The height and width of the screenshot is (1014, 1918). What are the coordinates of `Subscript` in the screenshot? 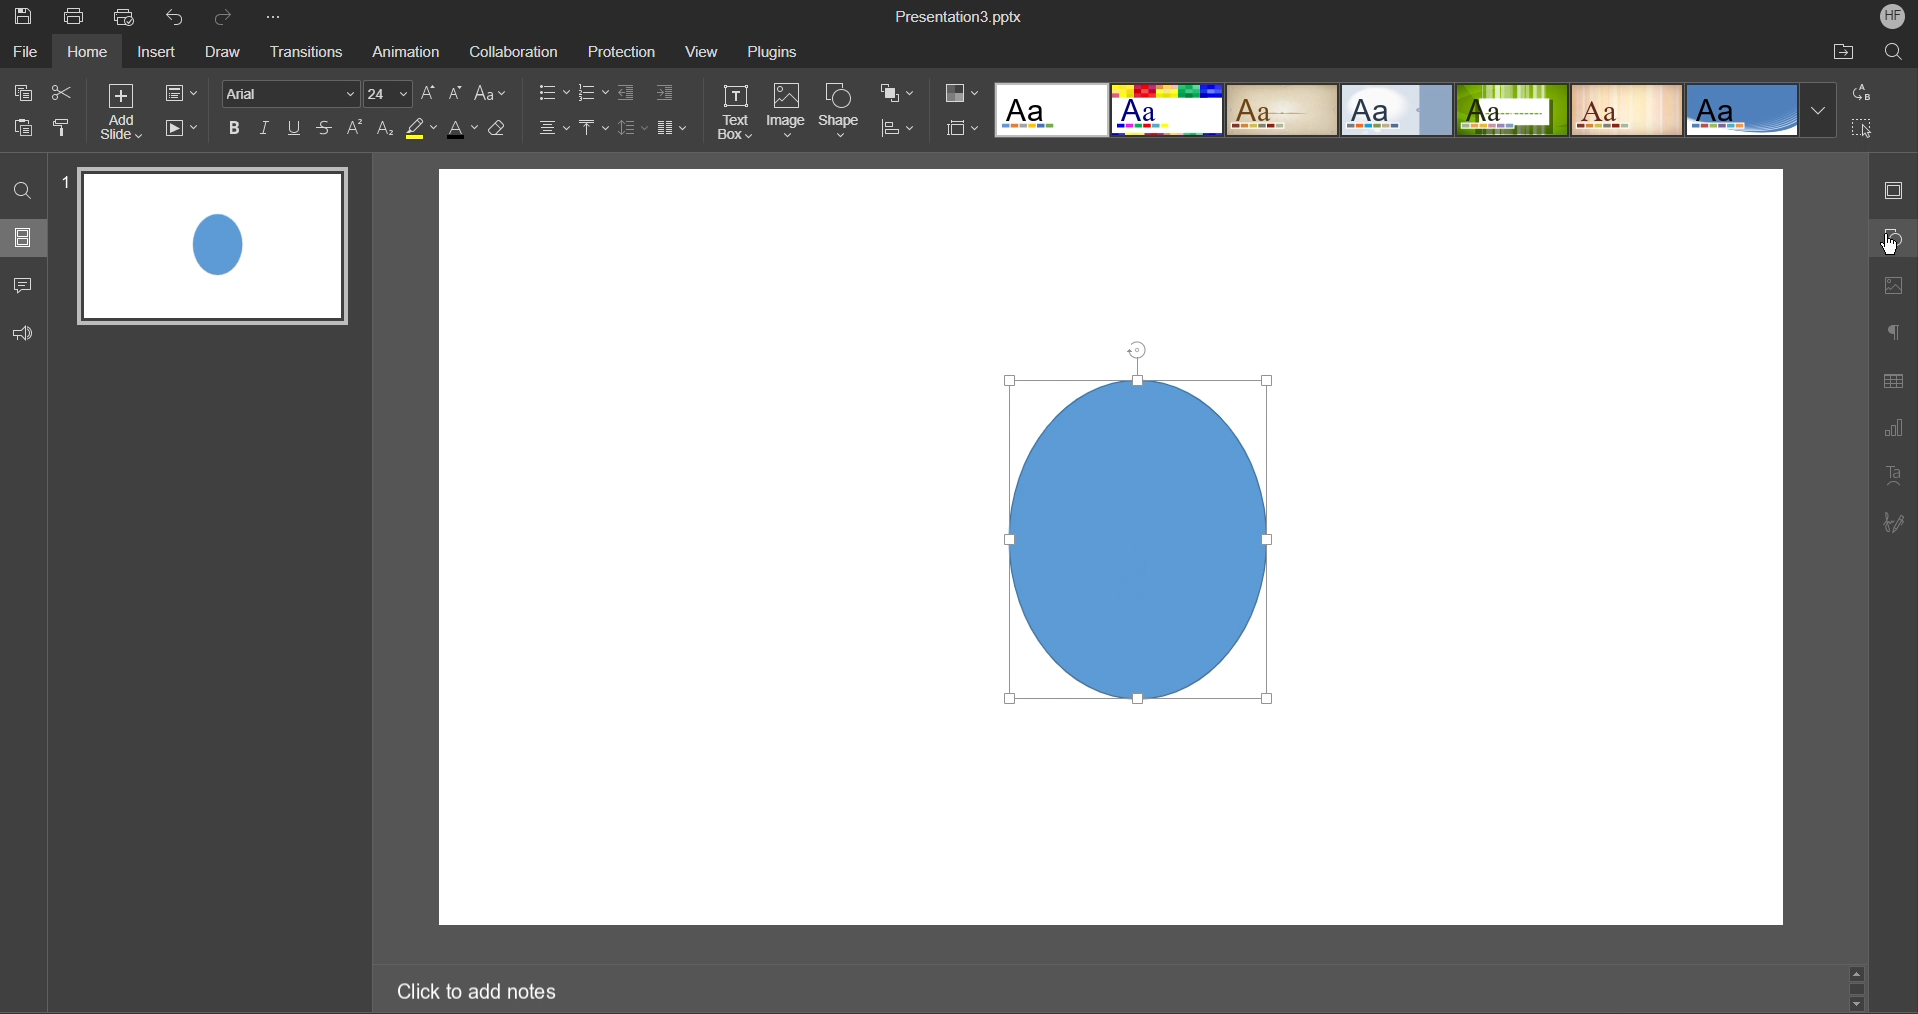 It's located at (385, 129).